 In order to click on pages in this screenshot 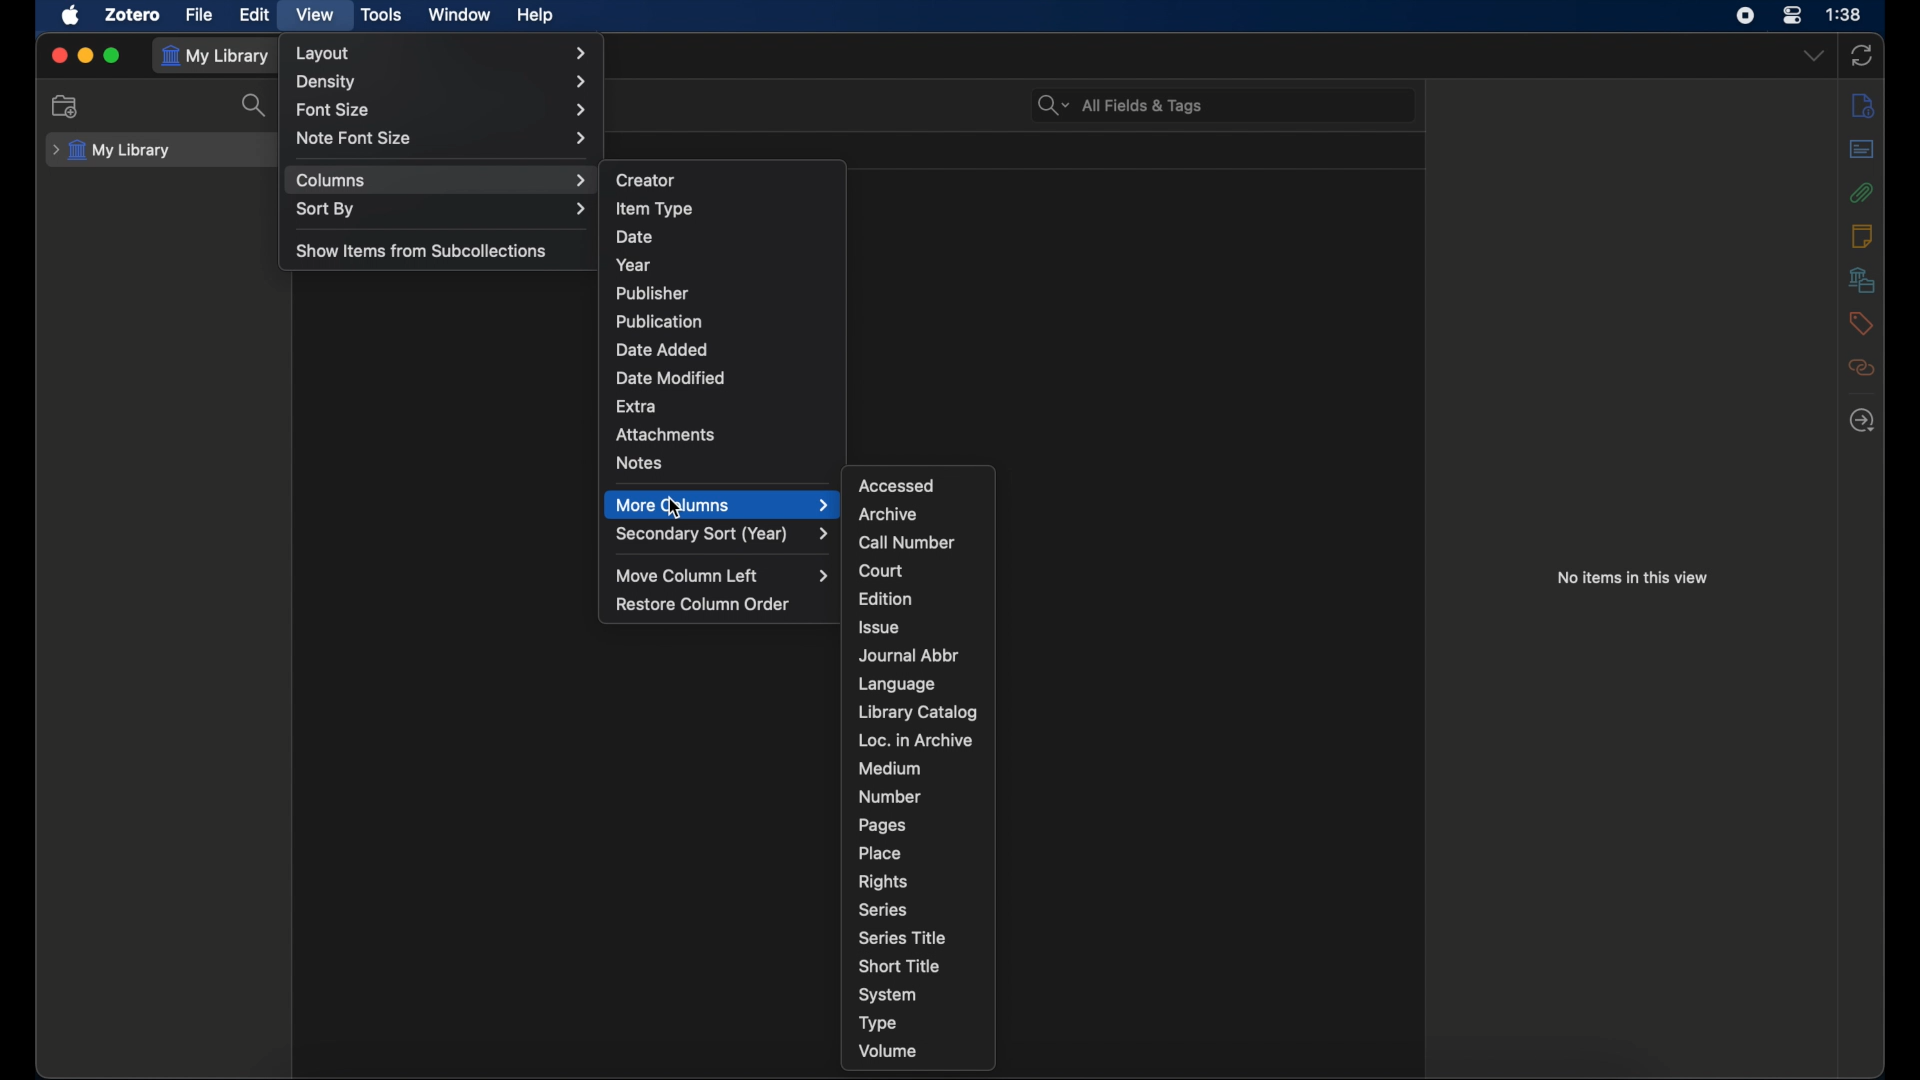, I will do `click(881, 825)`.